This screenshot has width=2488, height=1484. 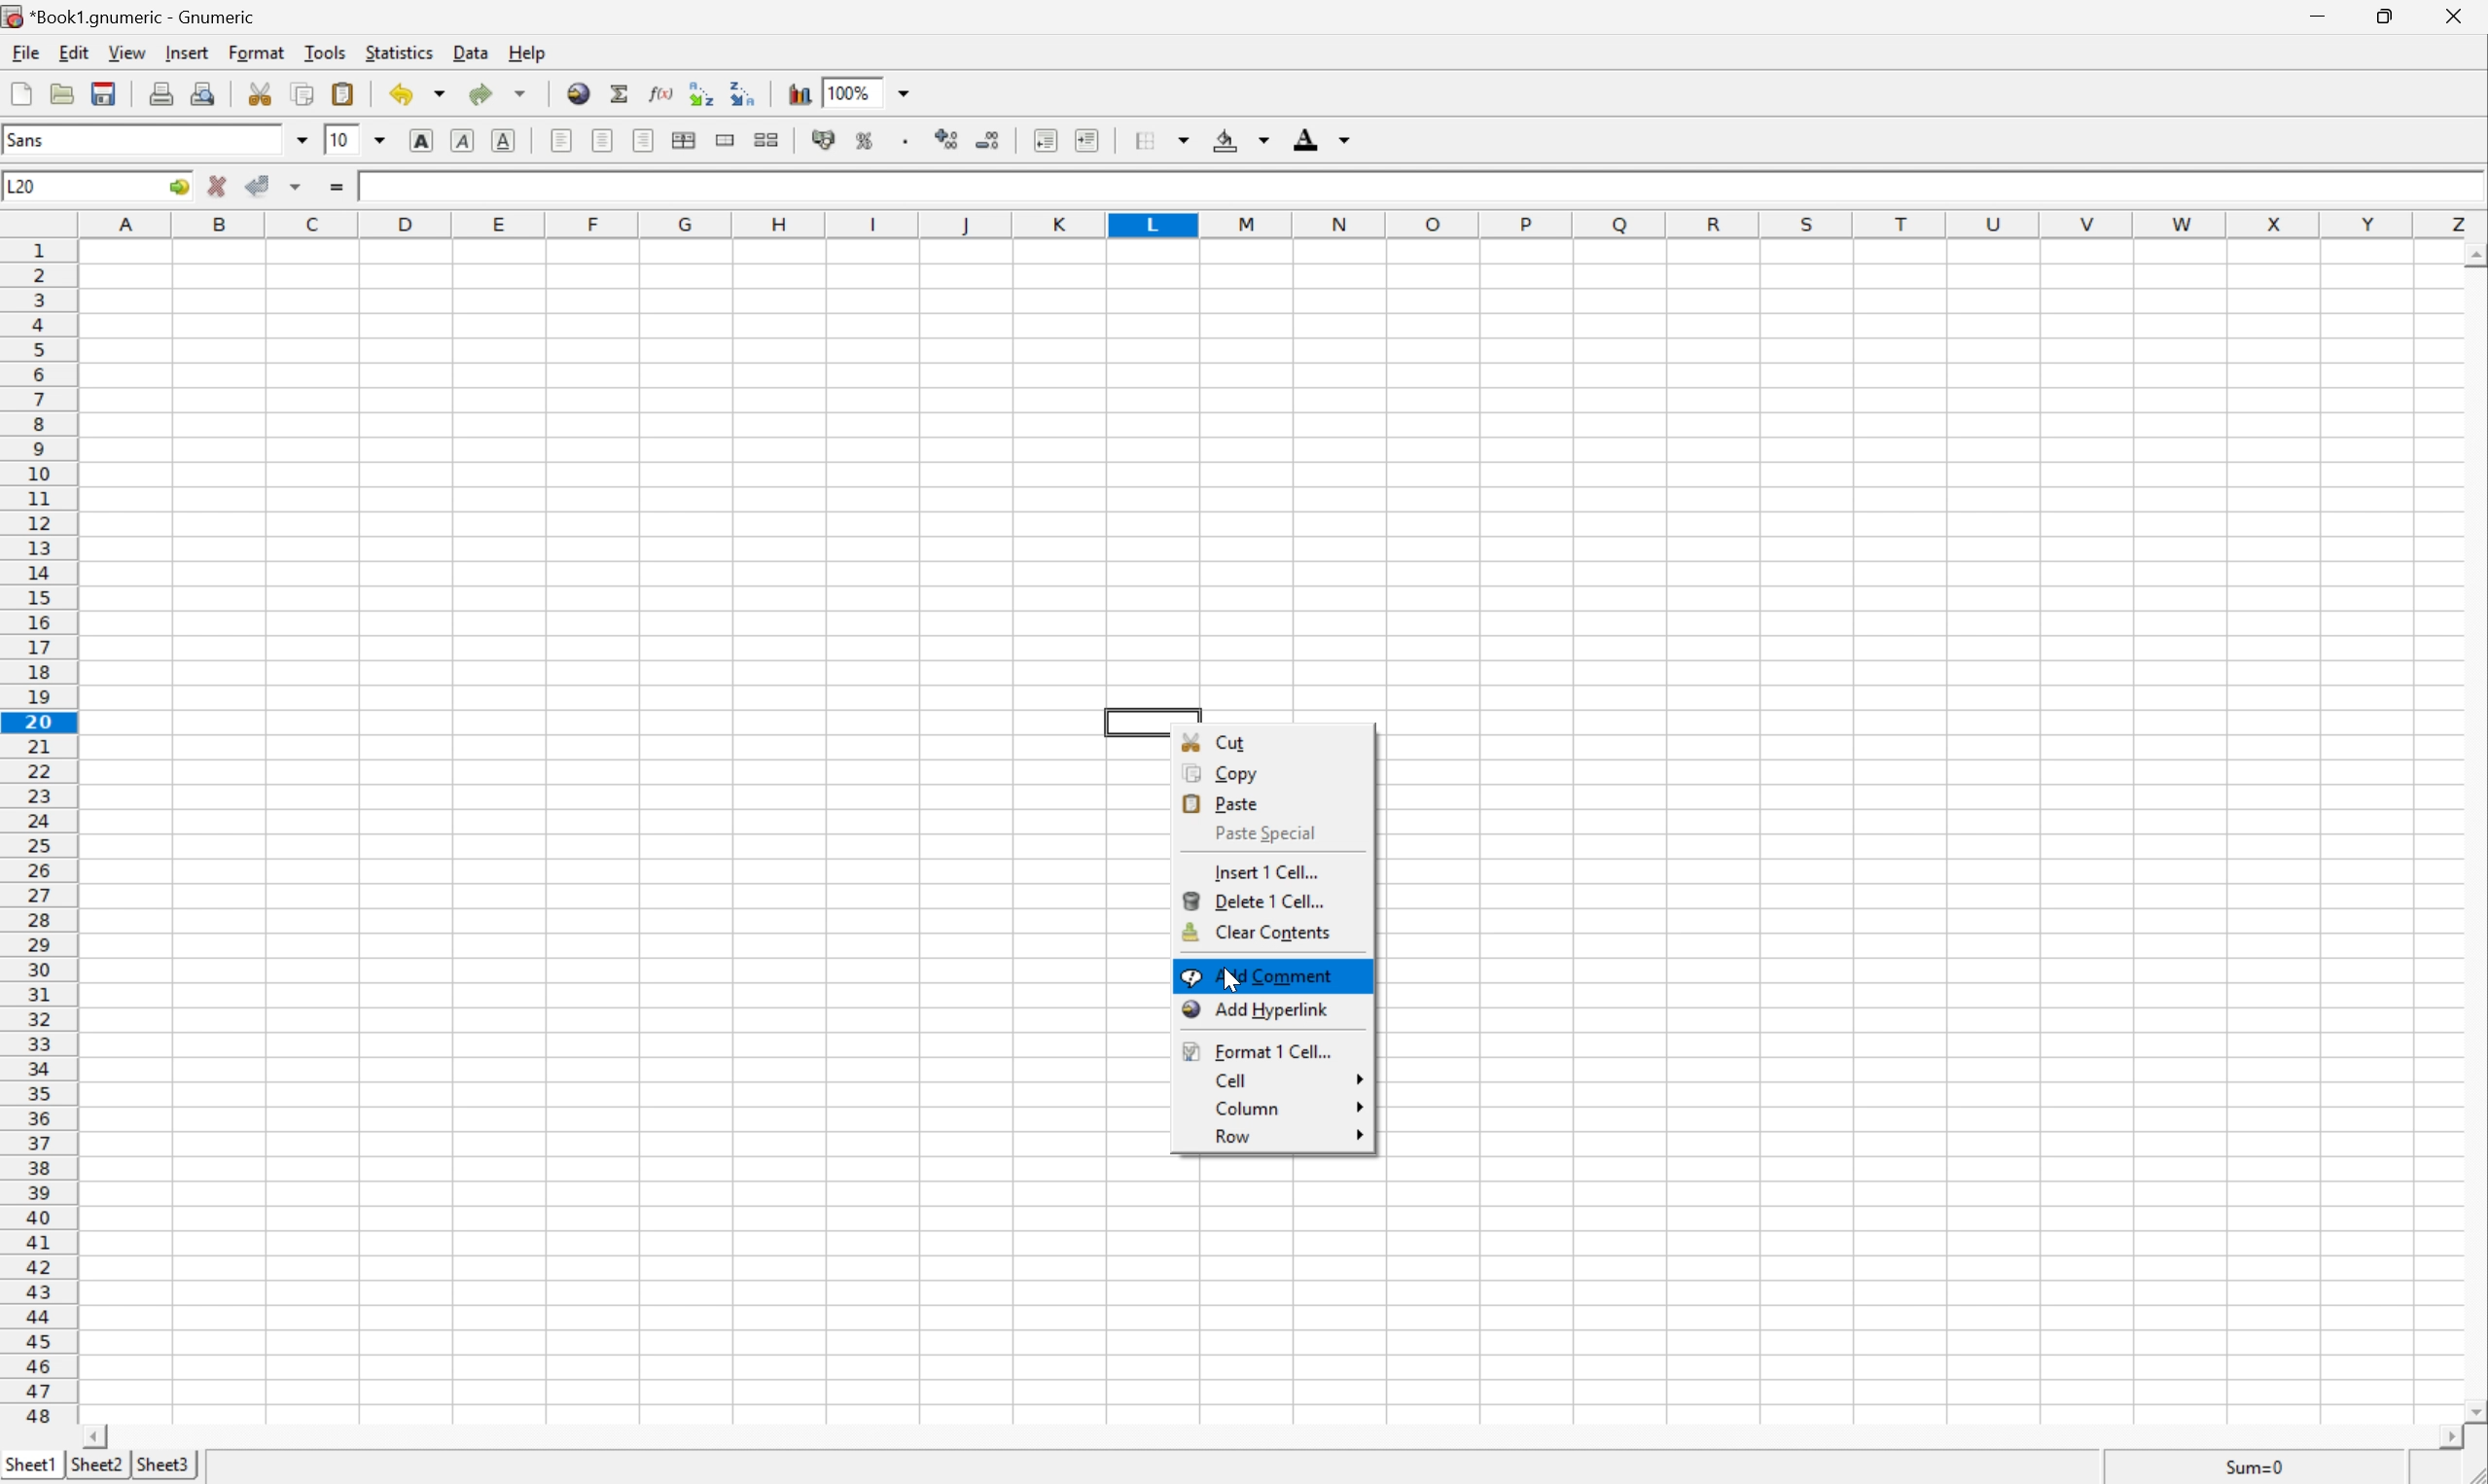 I want to click on Background, so click(x=1241, y=140).